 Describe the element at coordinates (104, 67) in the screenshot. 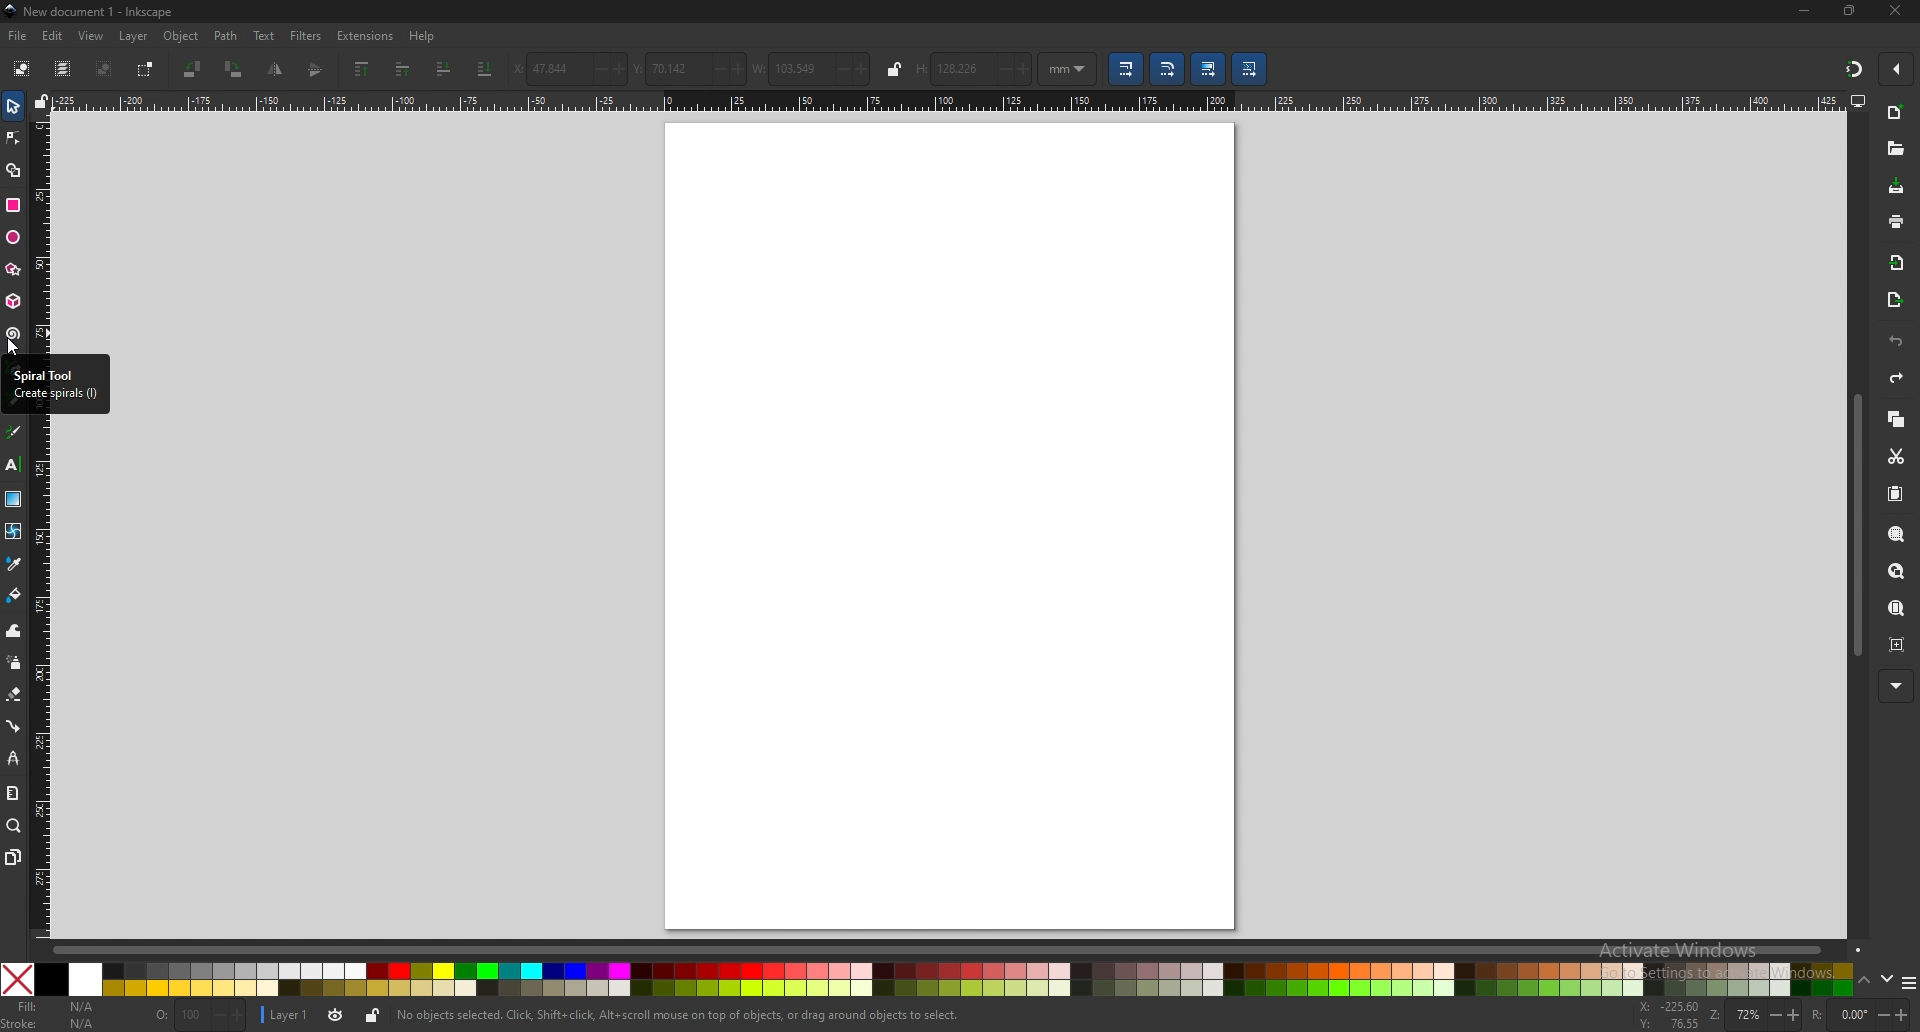

I see `deselect` at that location.